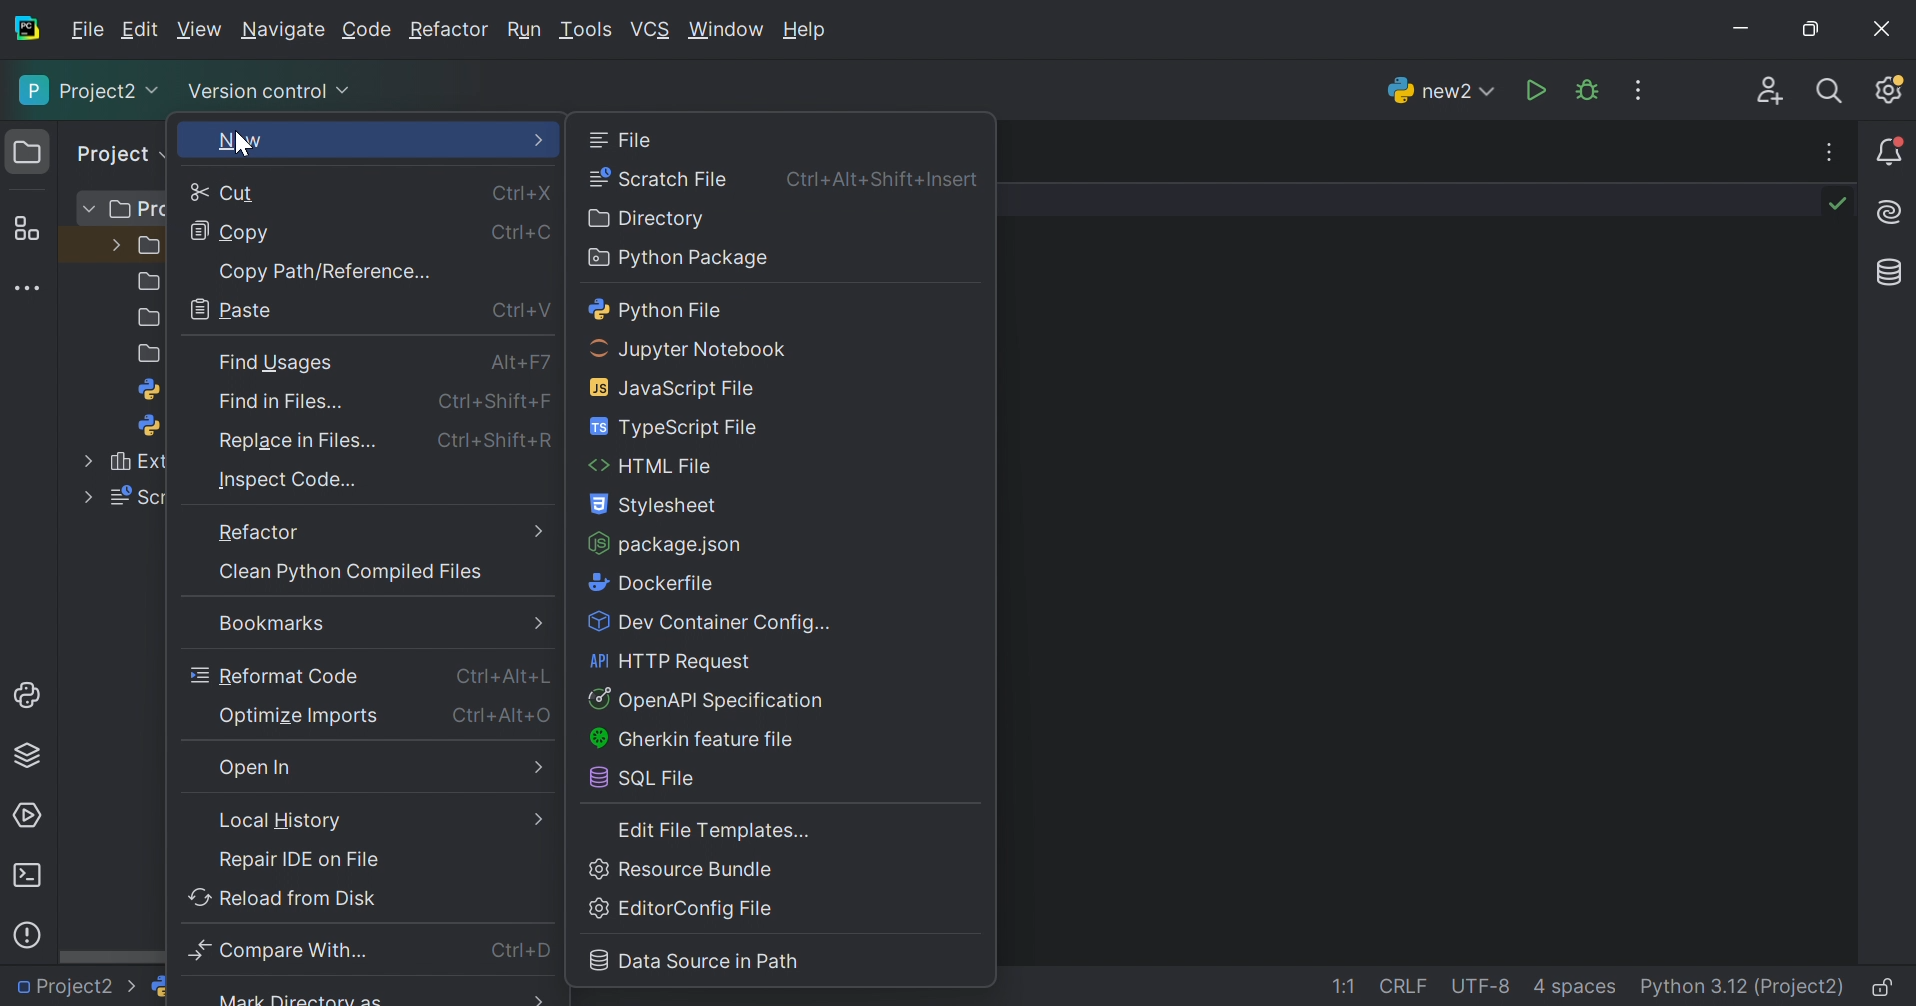  I want to click on Clean Python Compiled Files, so click(348, 573).